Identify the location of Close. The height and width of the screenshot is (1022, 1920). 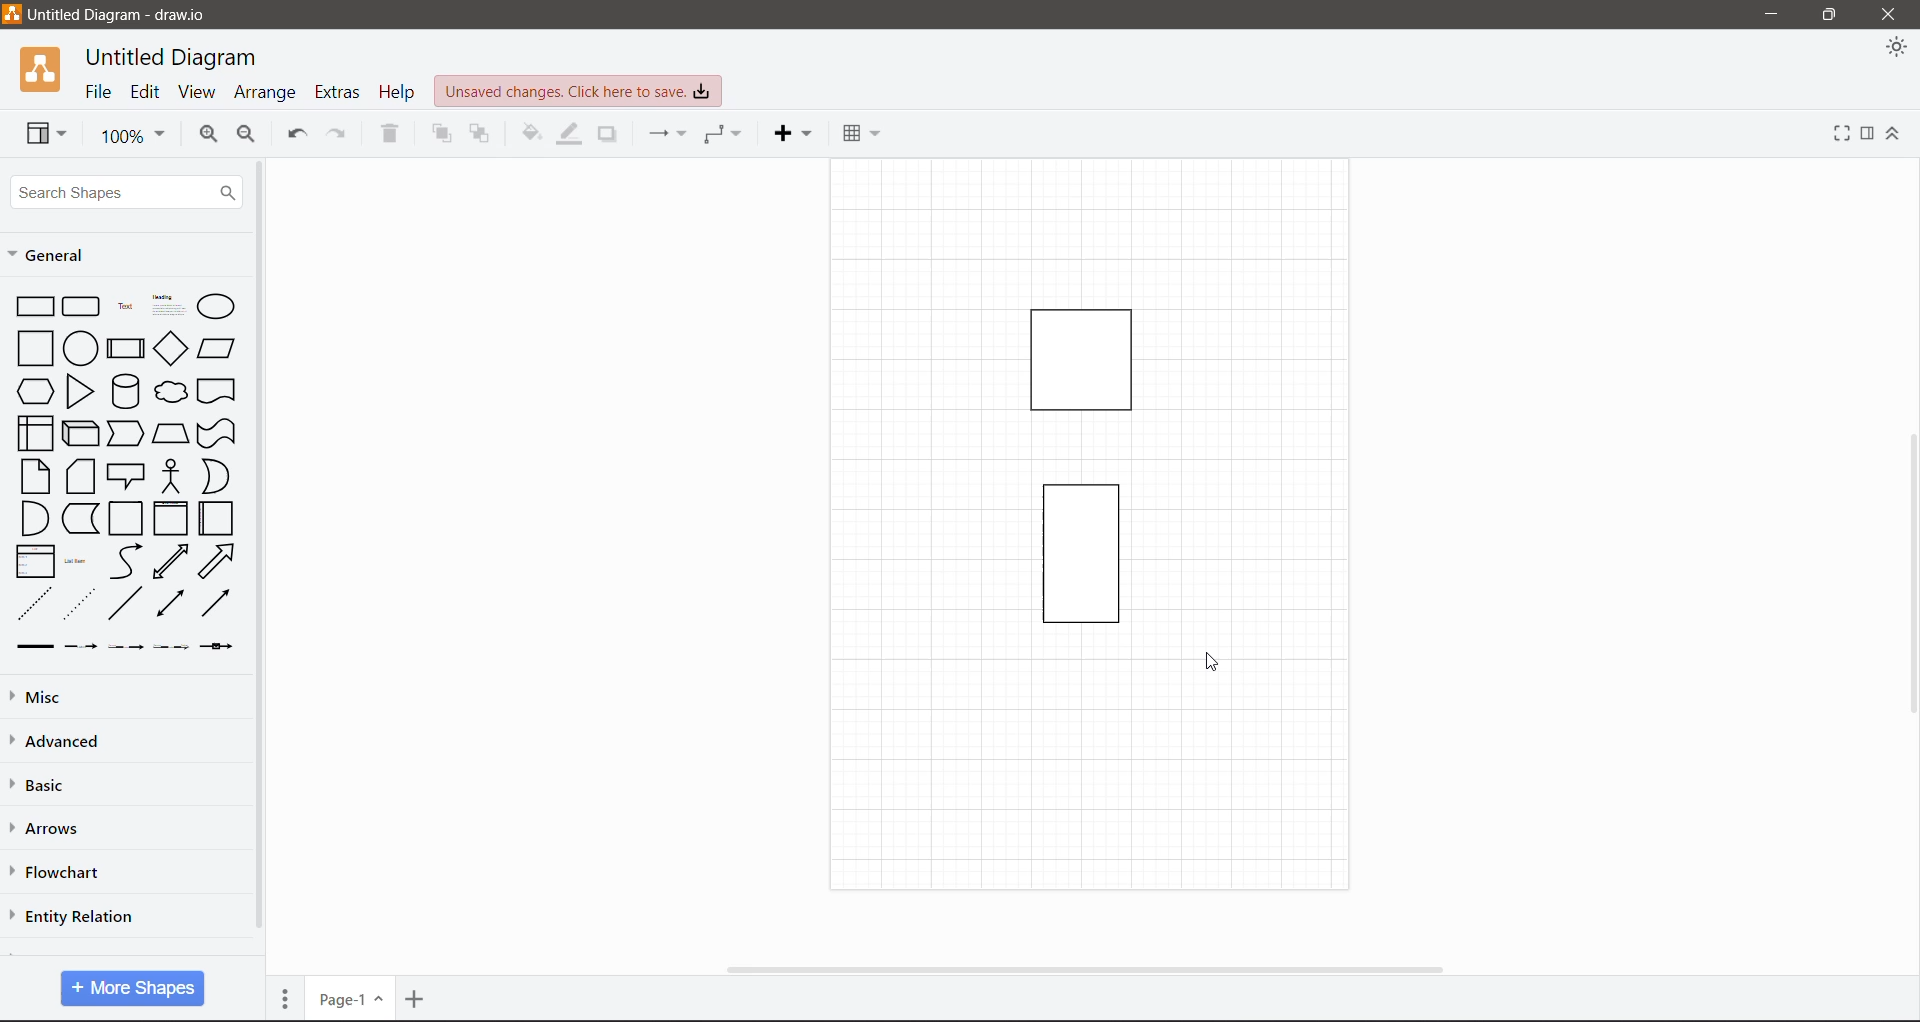
(1892, 15).